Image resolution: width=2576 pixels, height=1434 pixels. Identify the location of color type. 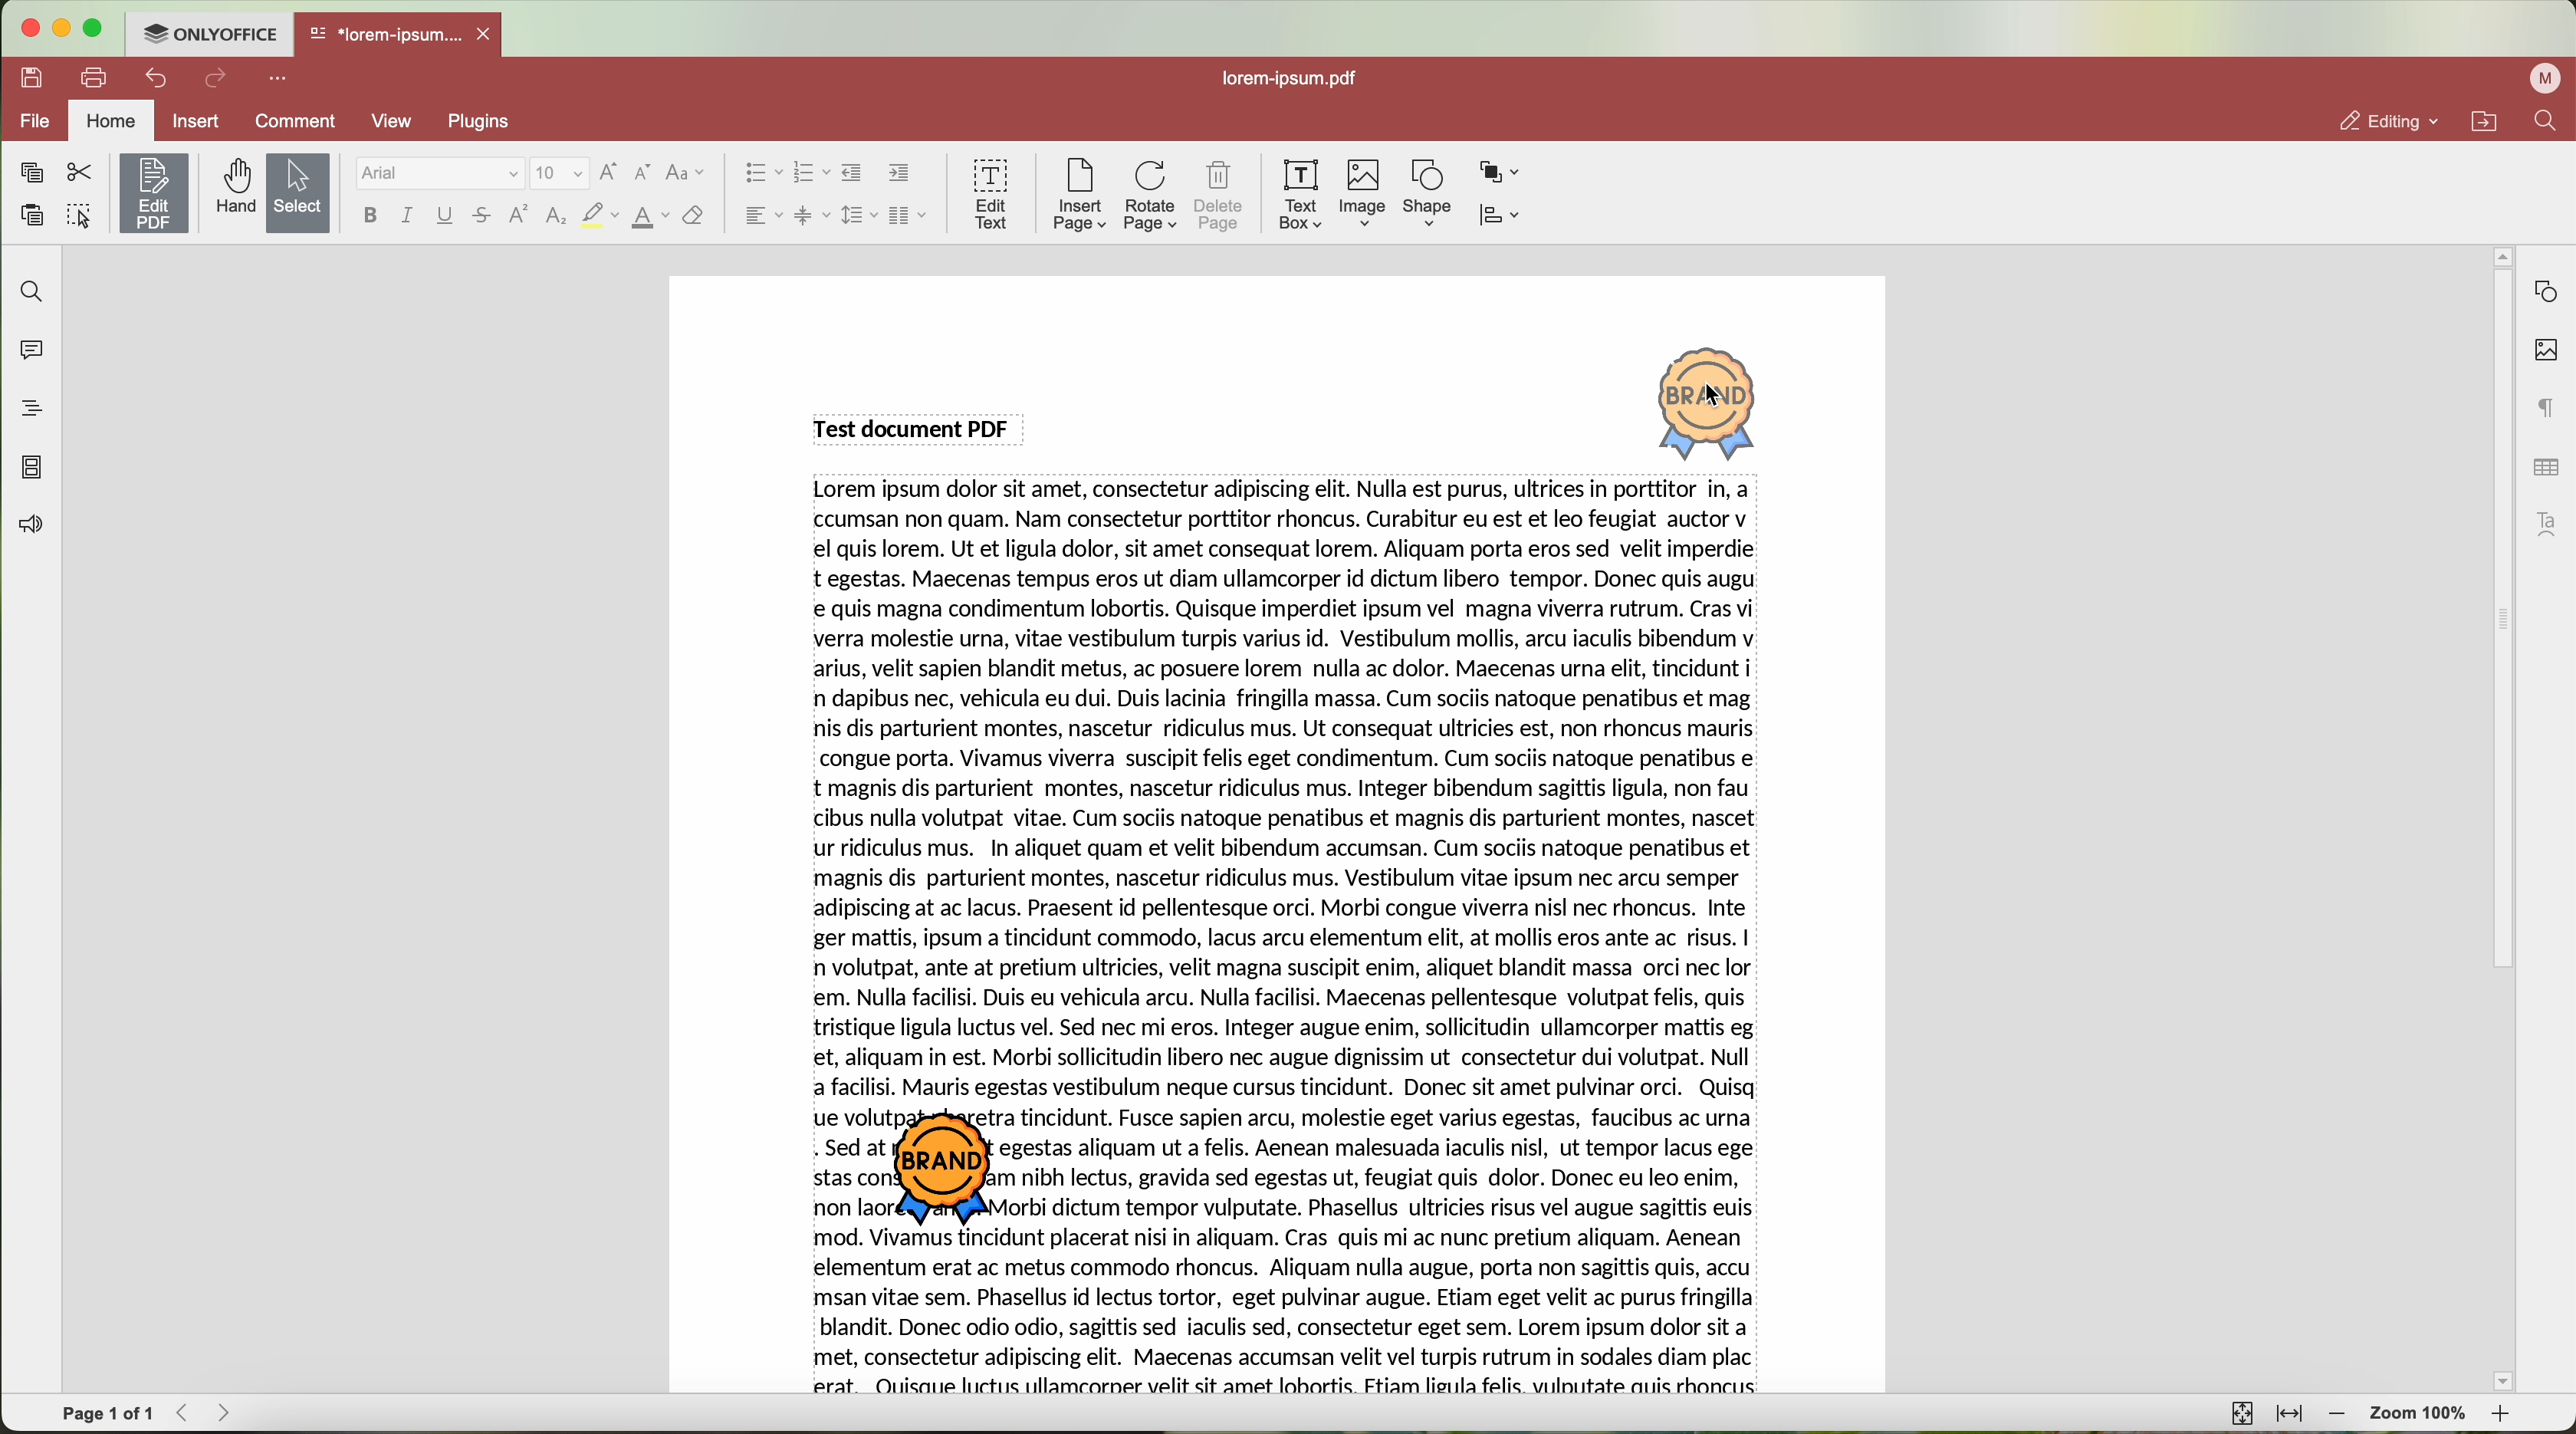
(651, 218).